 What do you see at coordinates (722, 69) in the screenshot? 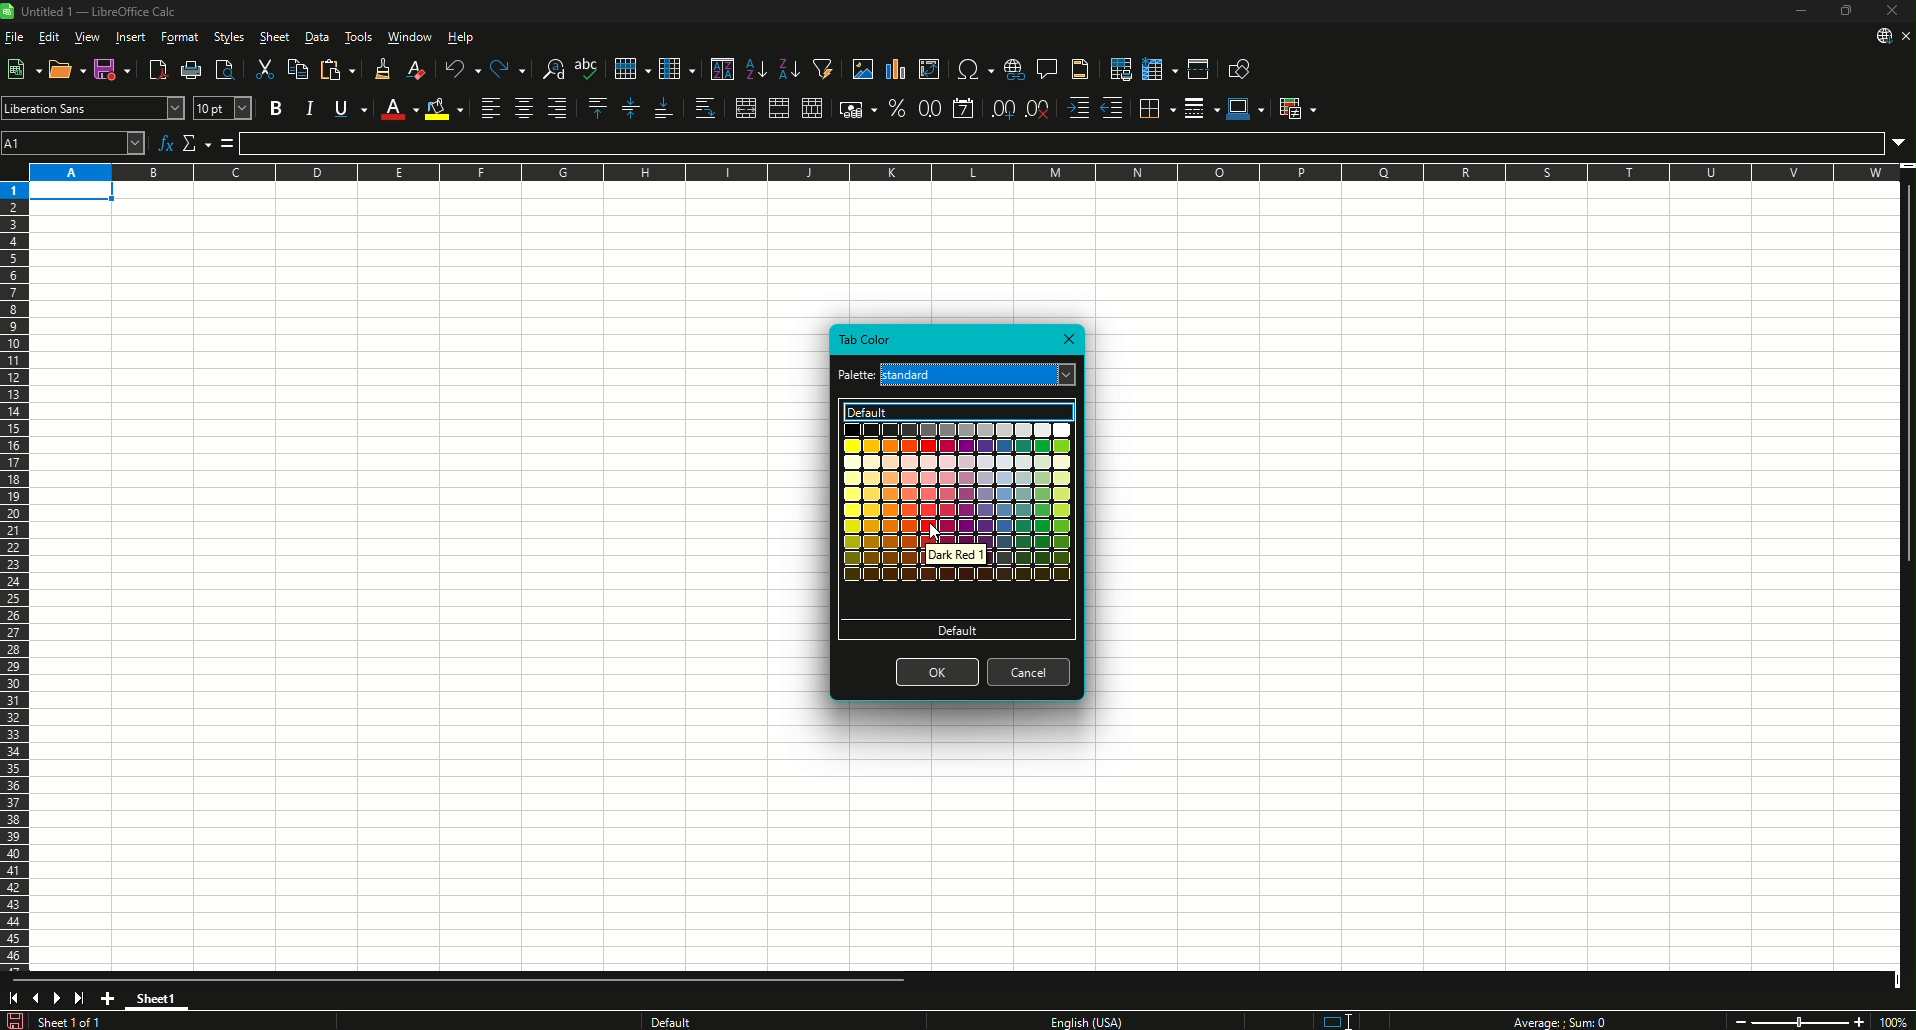
I see `Sort` at bounding box center [722, 69].